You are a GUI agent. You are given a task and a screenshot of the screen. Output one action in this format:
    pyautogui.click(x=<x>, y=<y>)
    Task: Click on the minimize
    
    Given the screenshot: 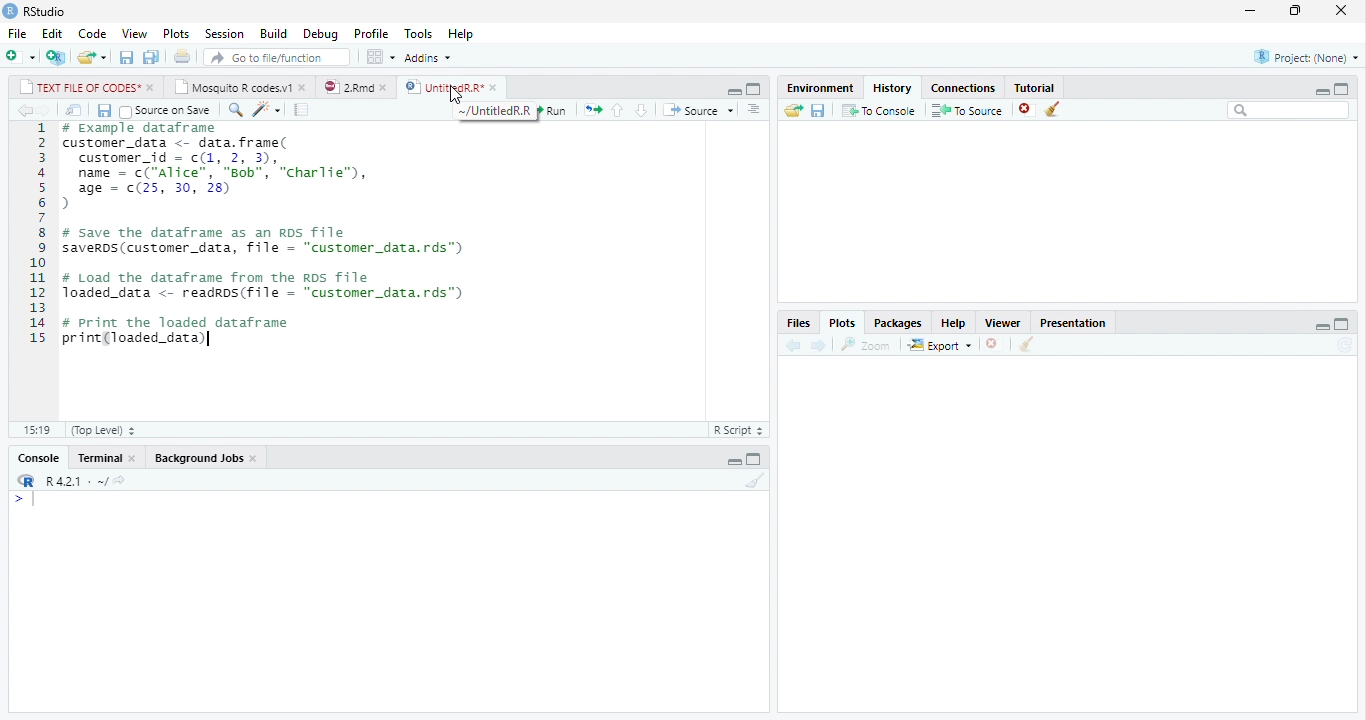 What is the action you would take?
    pyautogui.click(x=1323, y=327)
    